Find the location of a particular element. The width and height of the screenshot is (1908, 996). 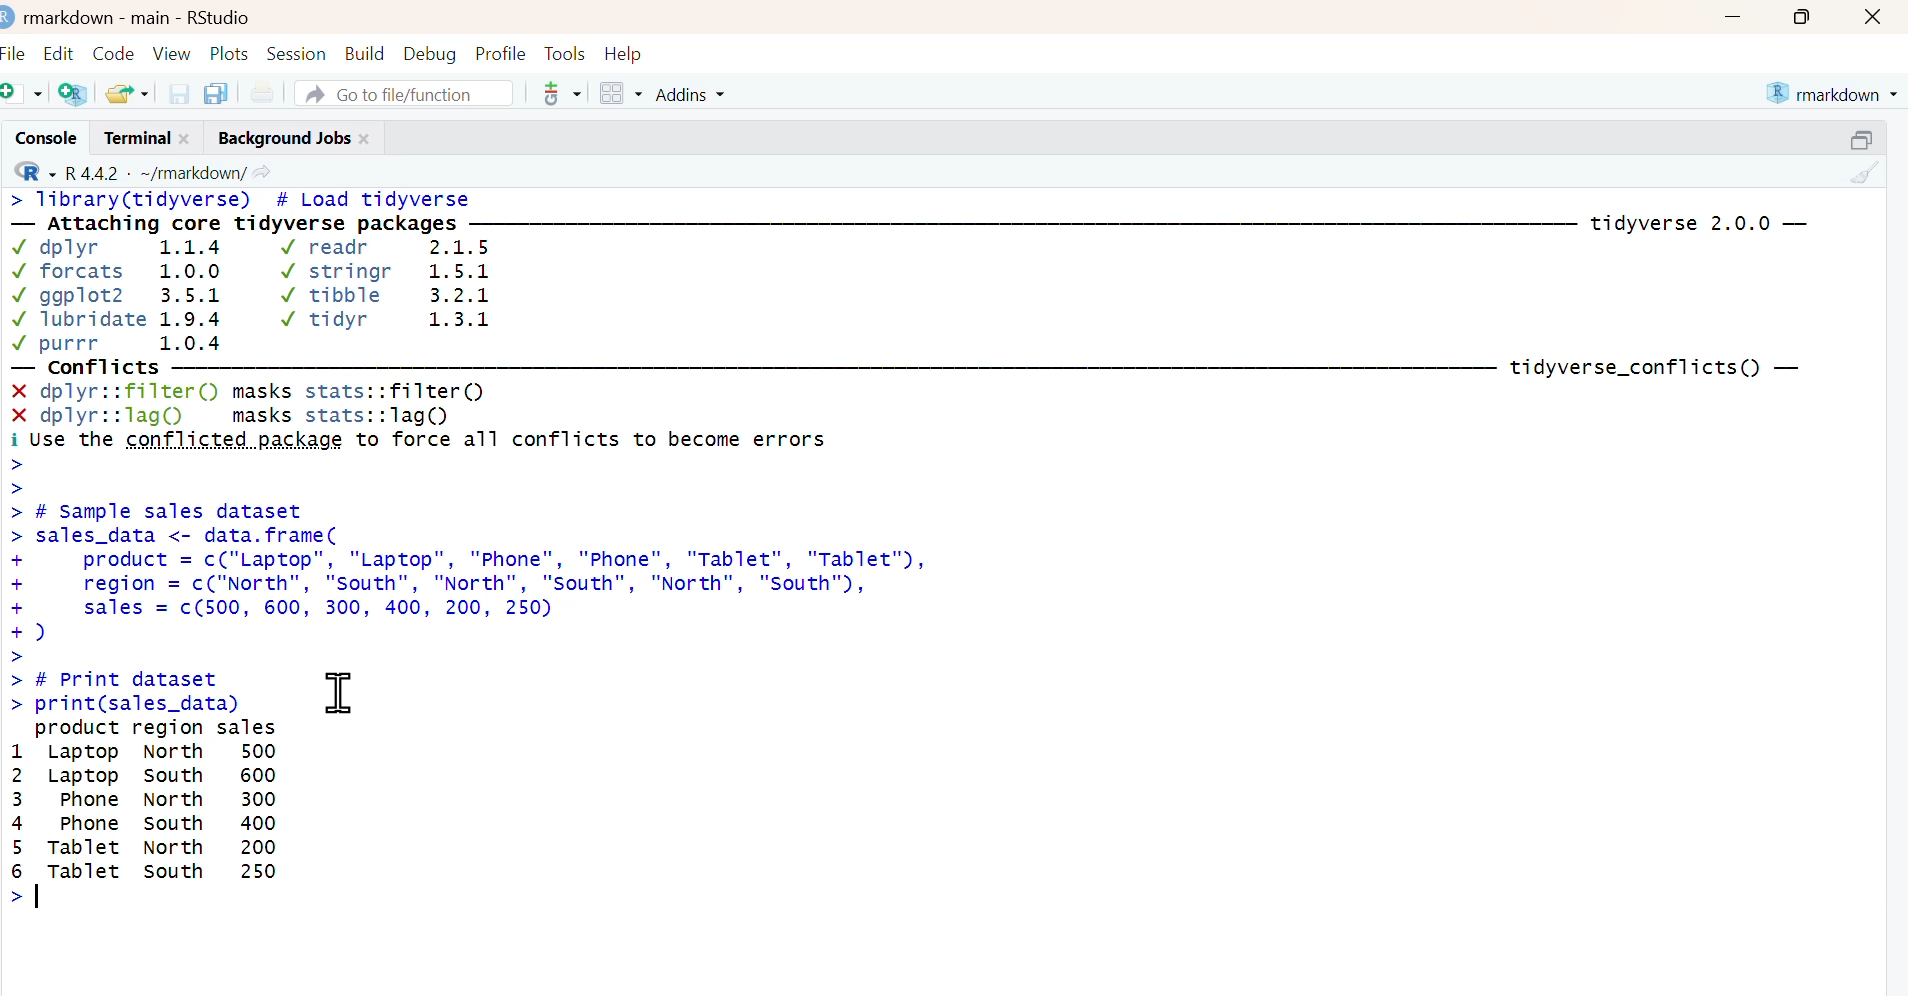

Console is located at coordinates (42, 137).